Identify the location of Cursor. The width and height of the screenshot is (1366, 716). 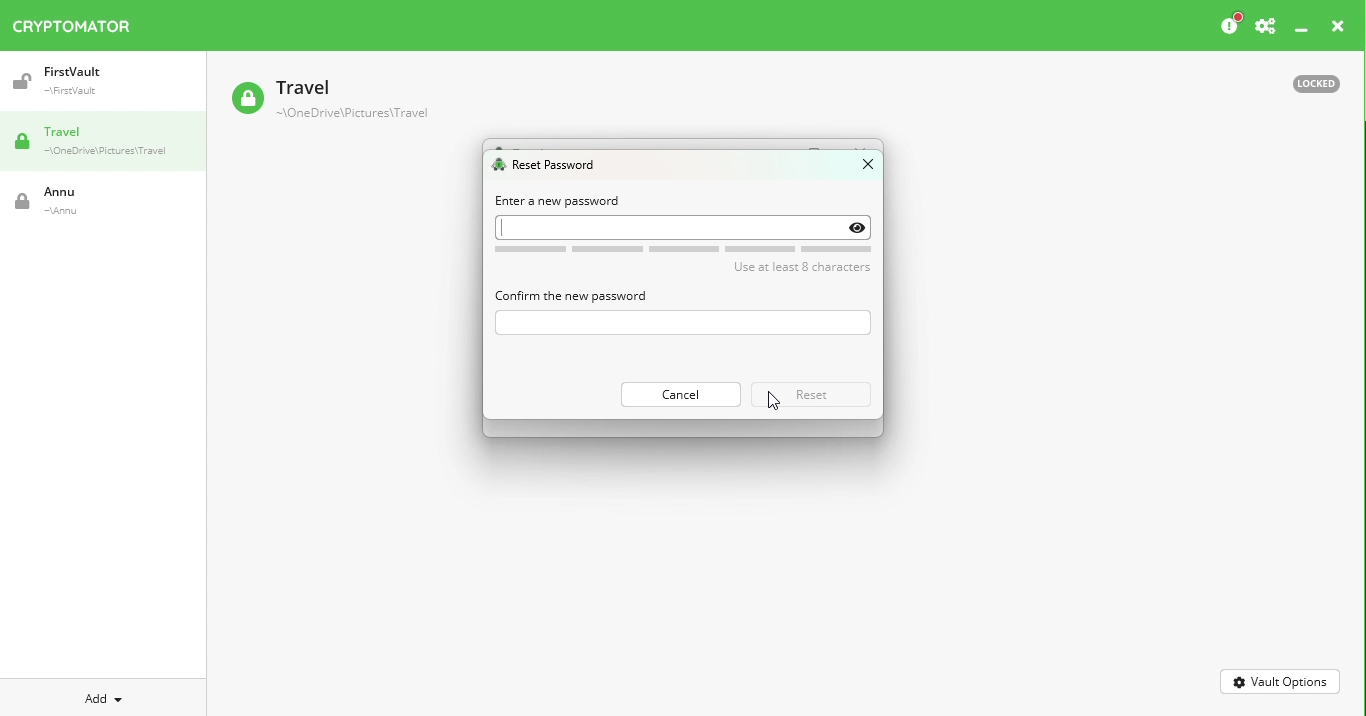
(771, 399).